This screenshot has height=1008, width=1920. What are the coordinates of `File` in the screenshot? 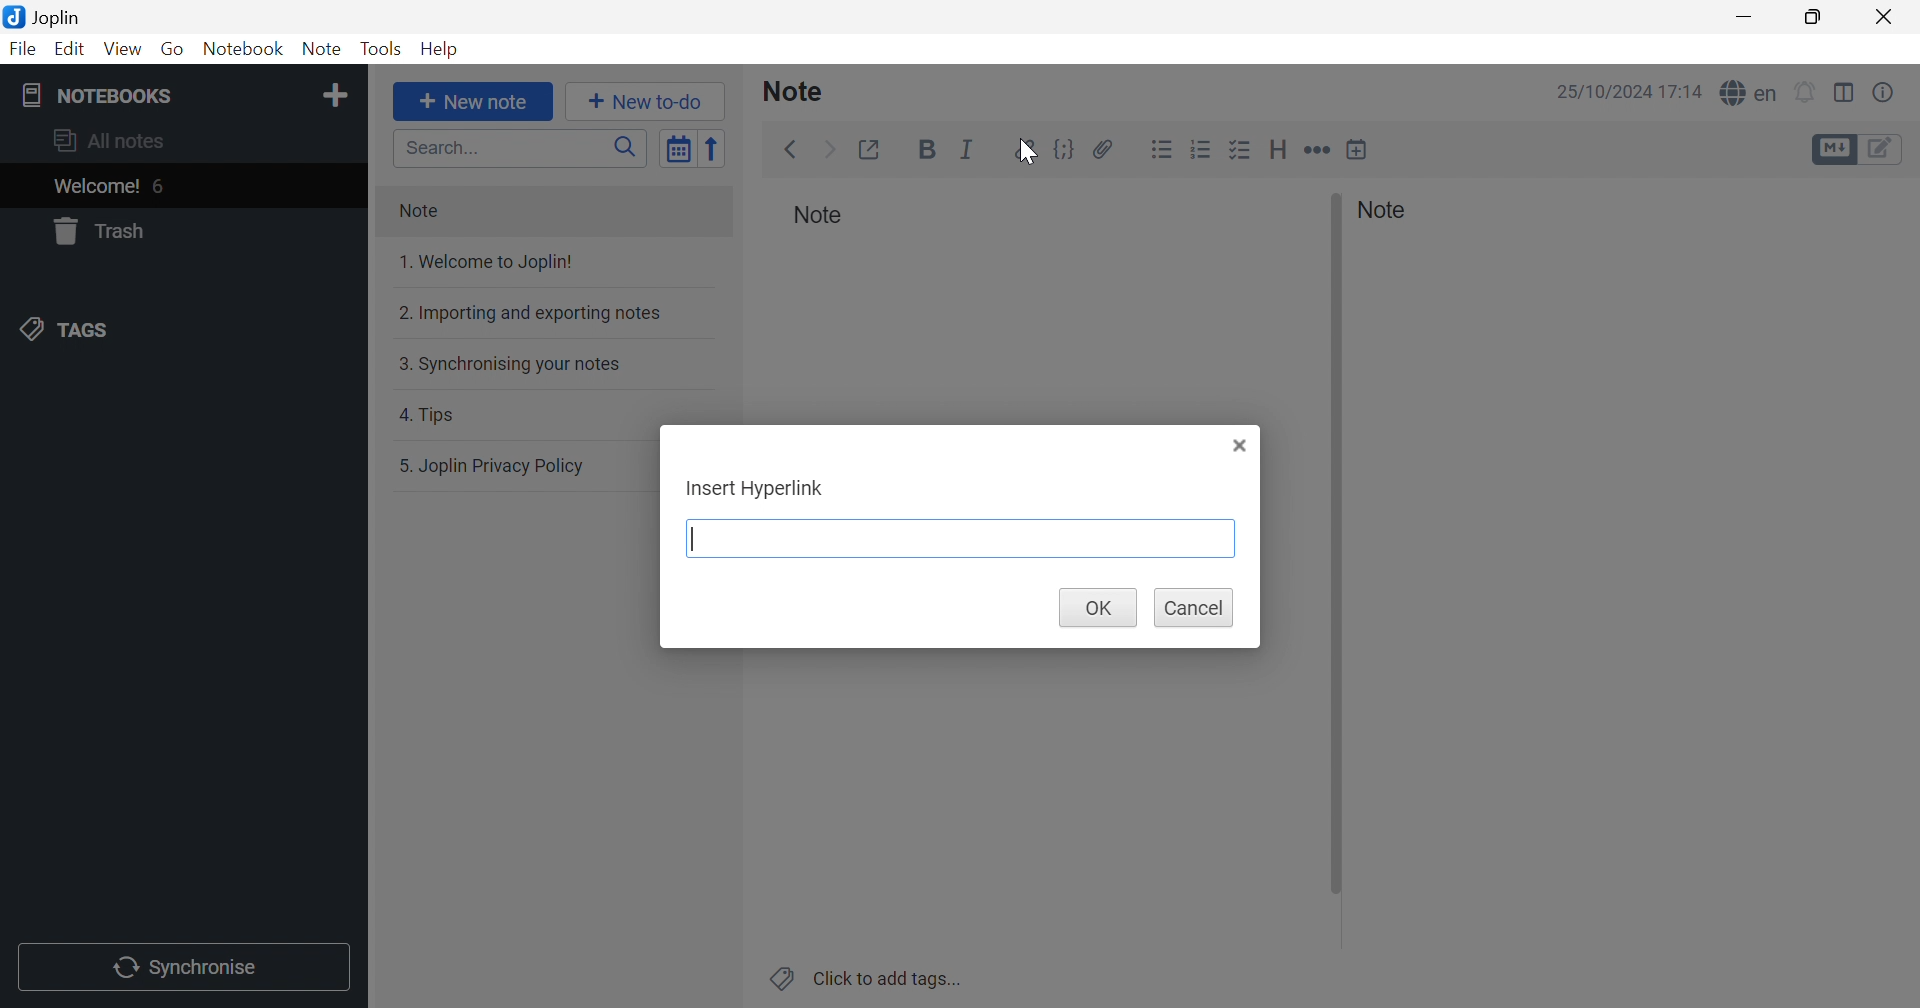 It's located at (22, 50).